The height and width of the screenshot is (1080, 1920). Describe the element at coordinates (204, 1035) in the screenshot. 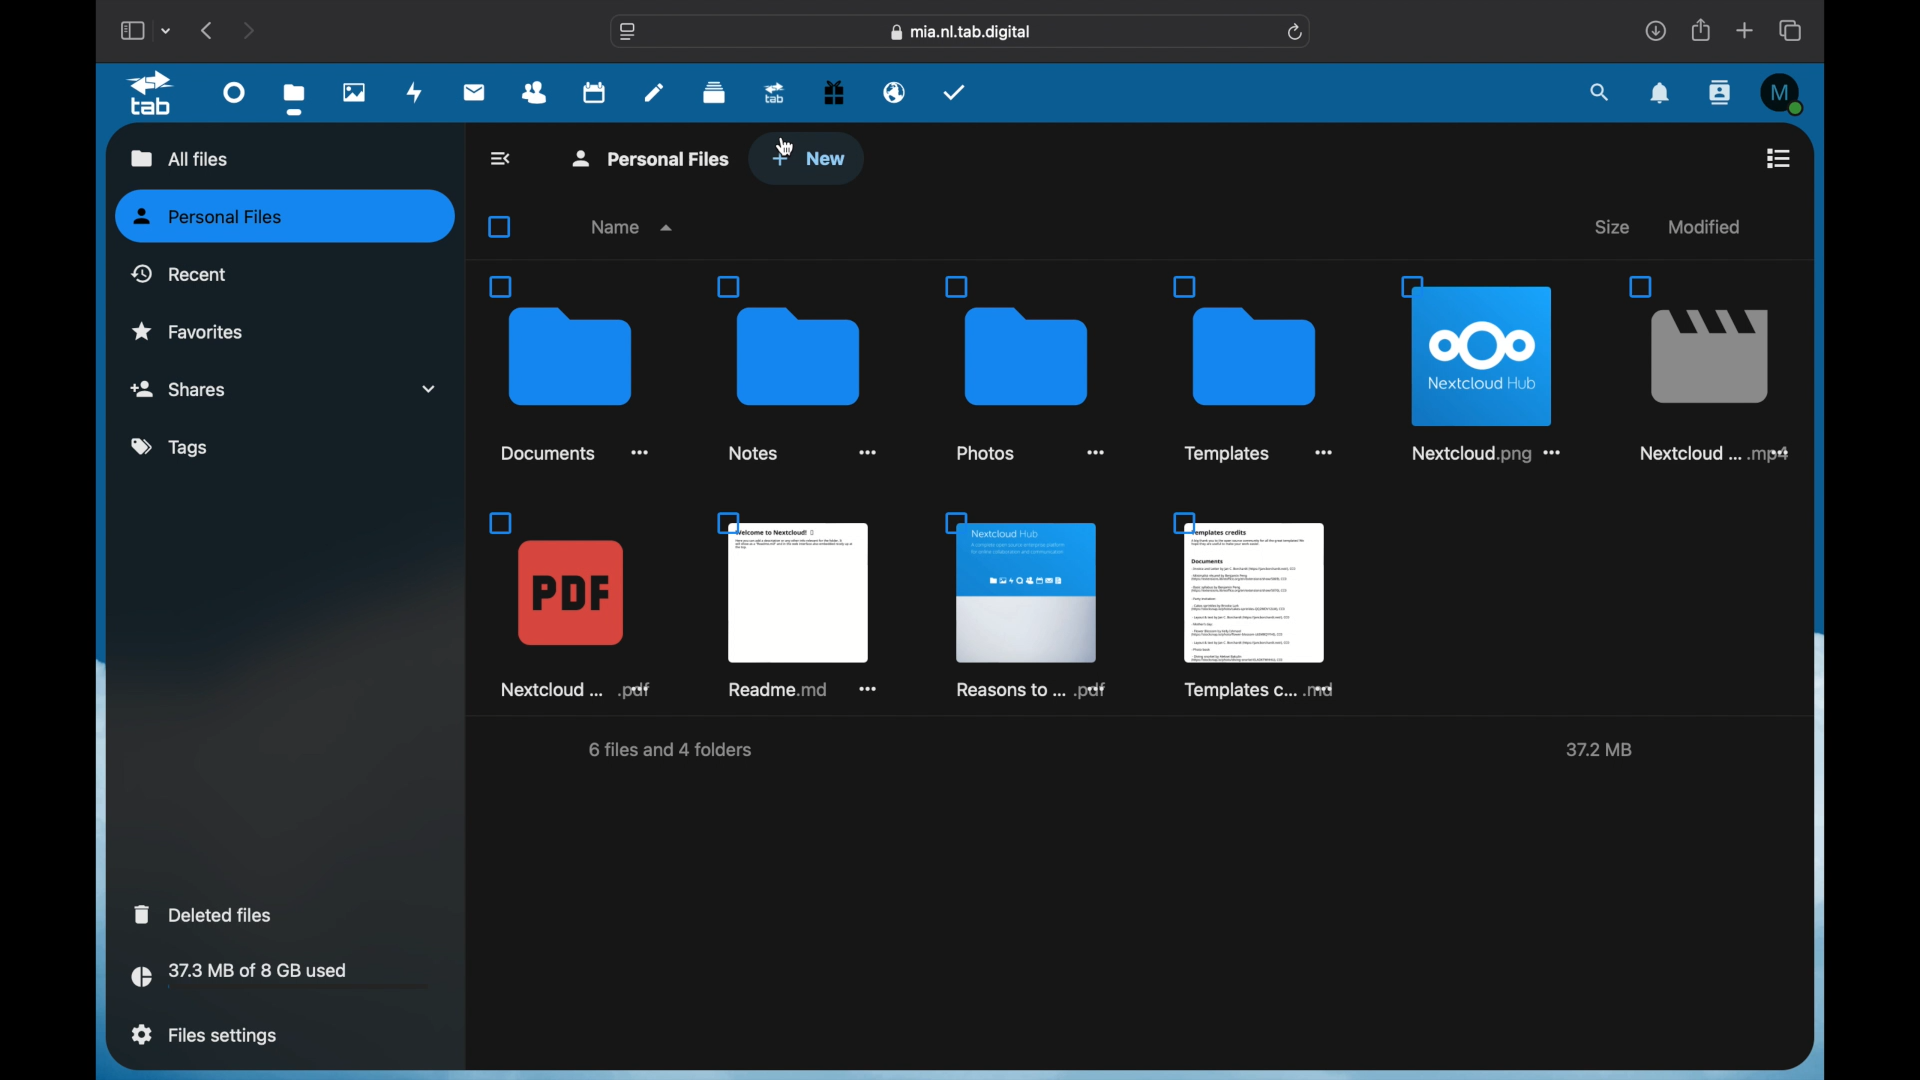

I see `files settings` at that location.